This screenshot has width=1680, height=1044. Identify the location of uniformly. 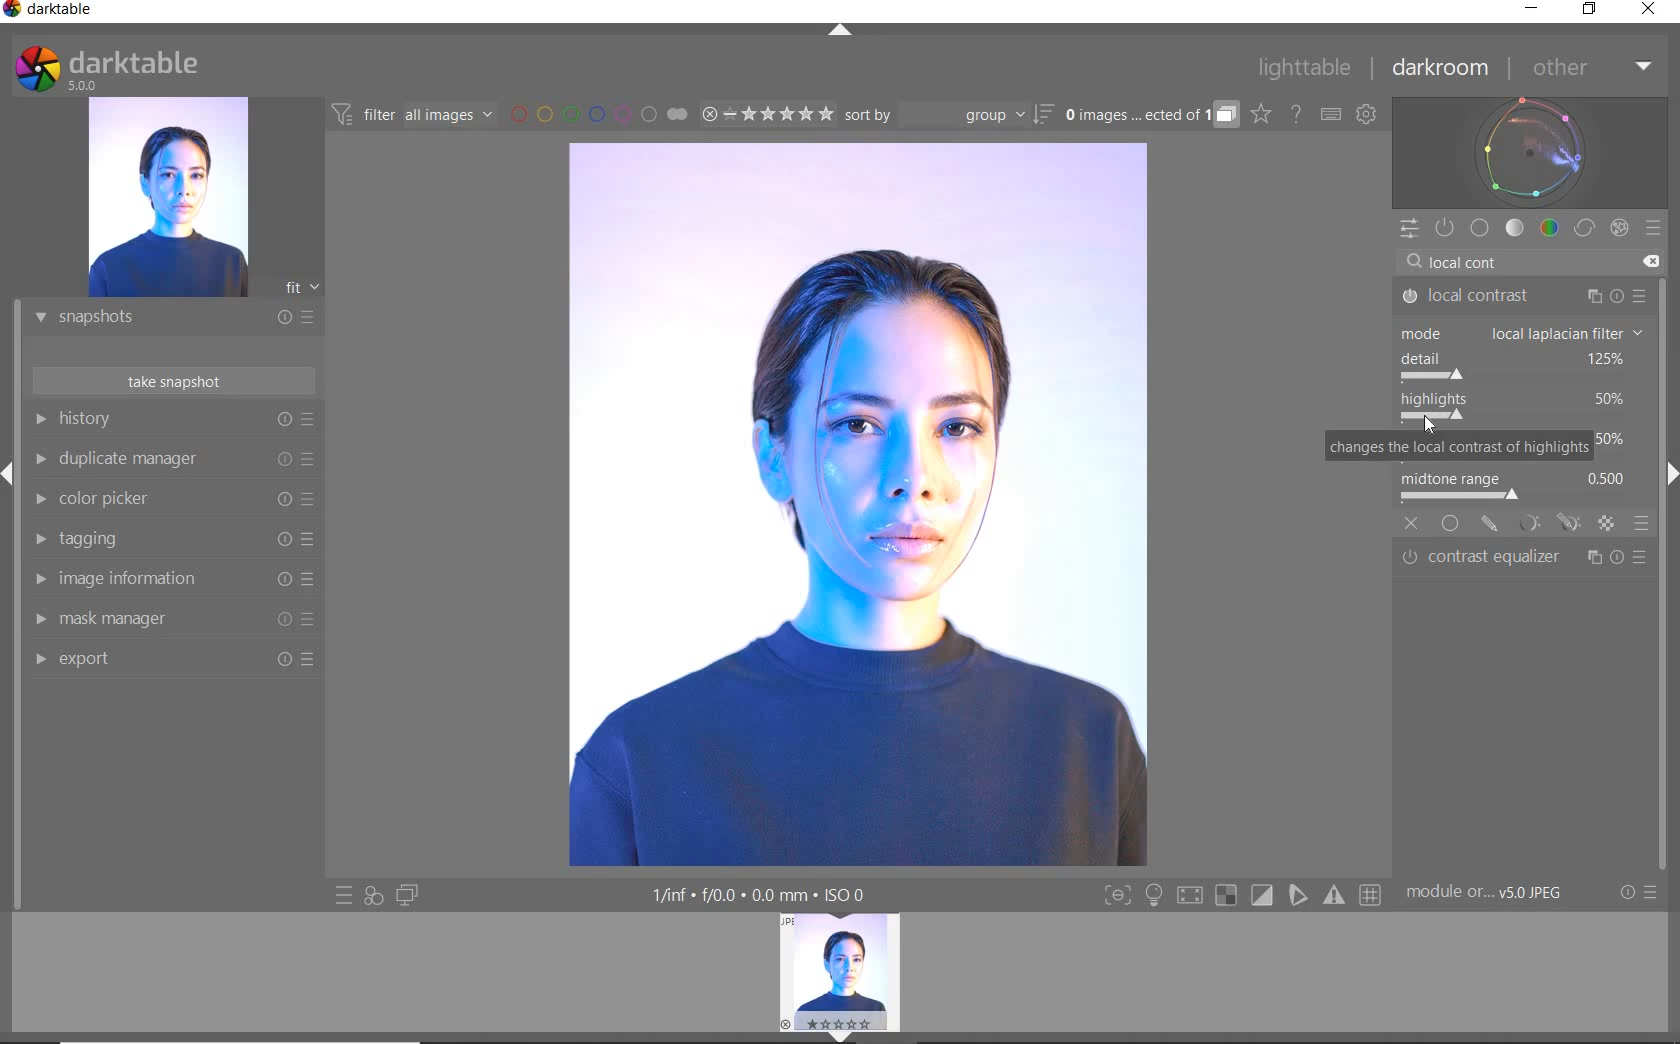
(1450, 523).